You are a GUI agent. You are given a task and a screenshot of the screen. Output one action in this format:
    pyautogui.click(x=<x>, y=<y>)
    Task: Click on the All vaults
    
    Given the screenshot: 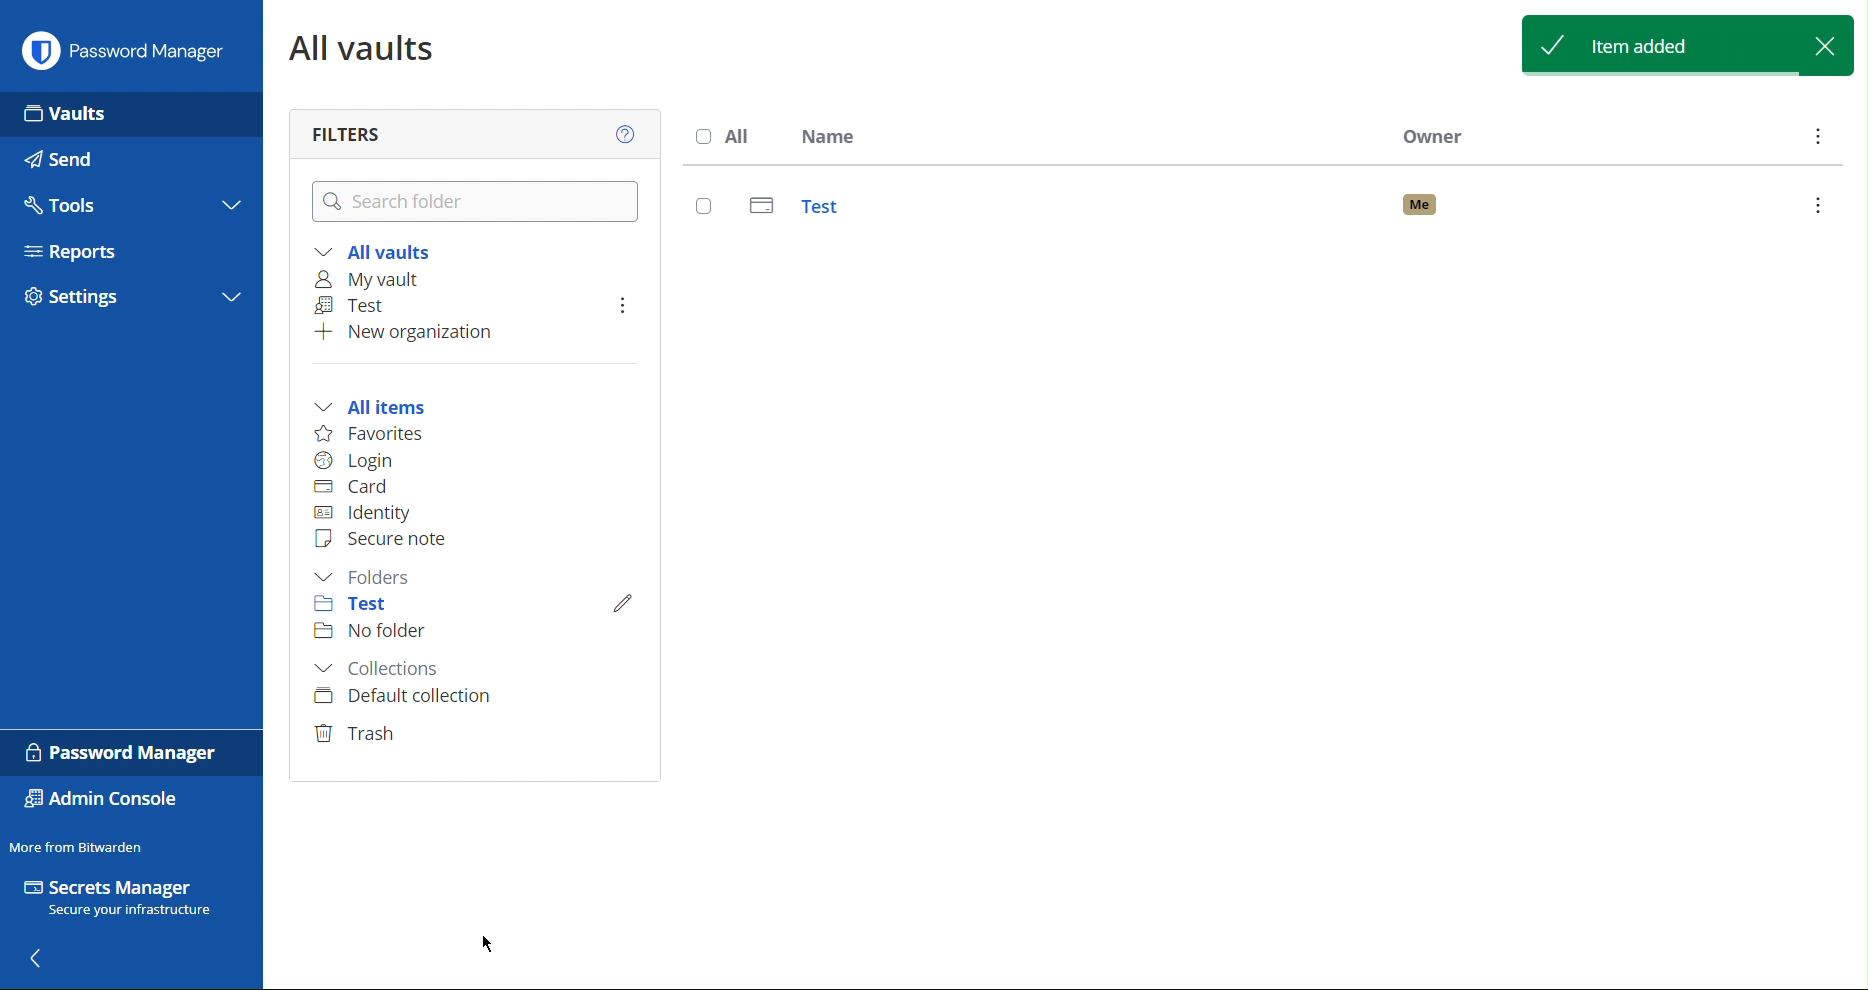 What is the action you would take?
    pyautogui.click(x=378, y=248)
    